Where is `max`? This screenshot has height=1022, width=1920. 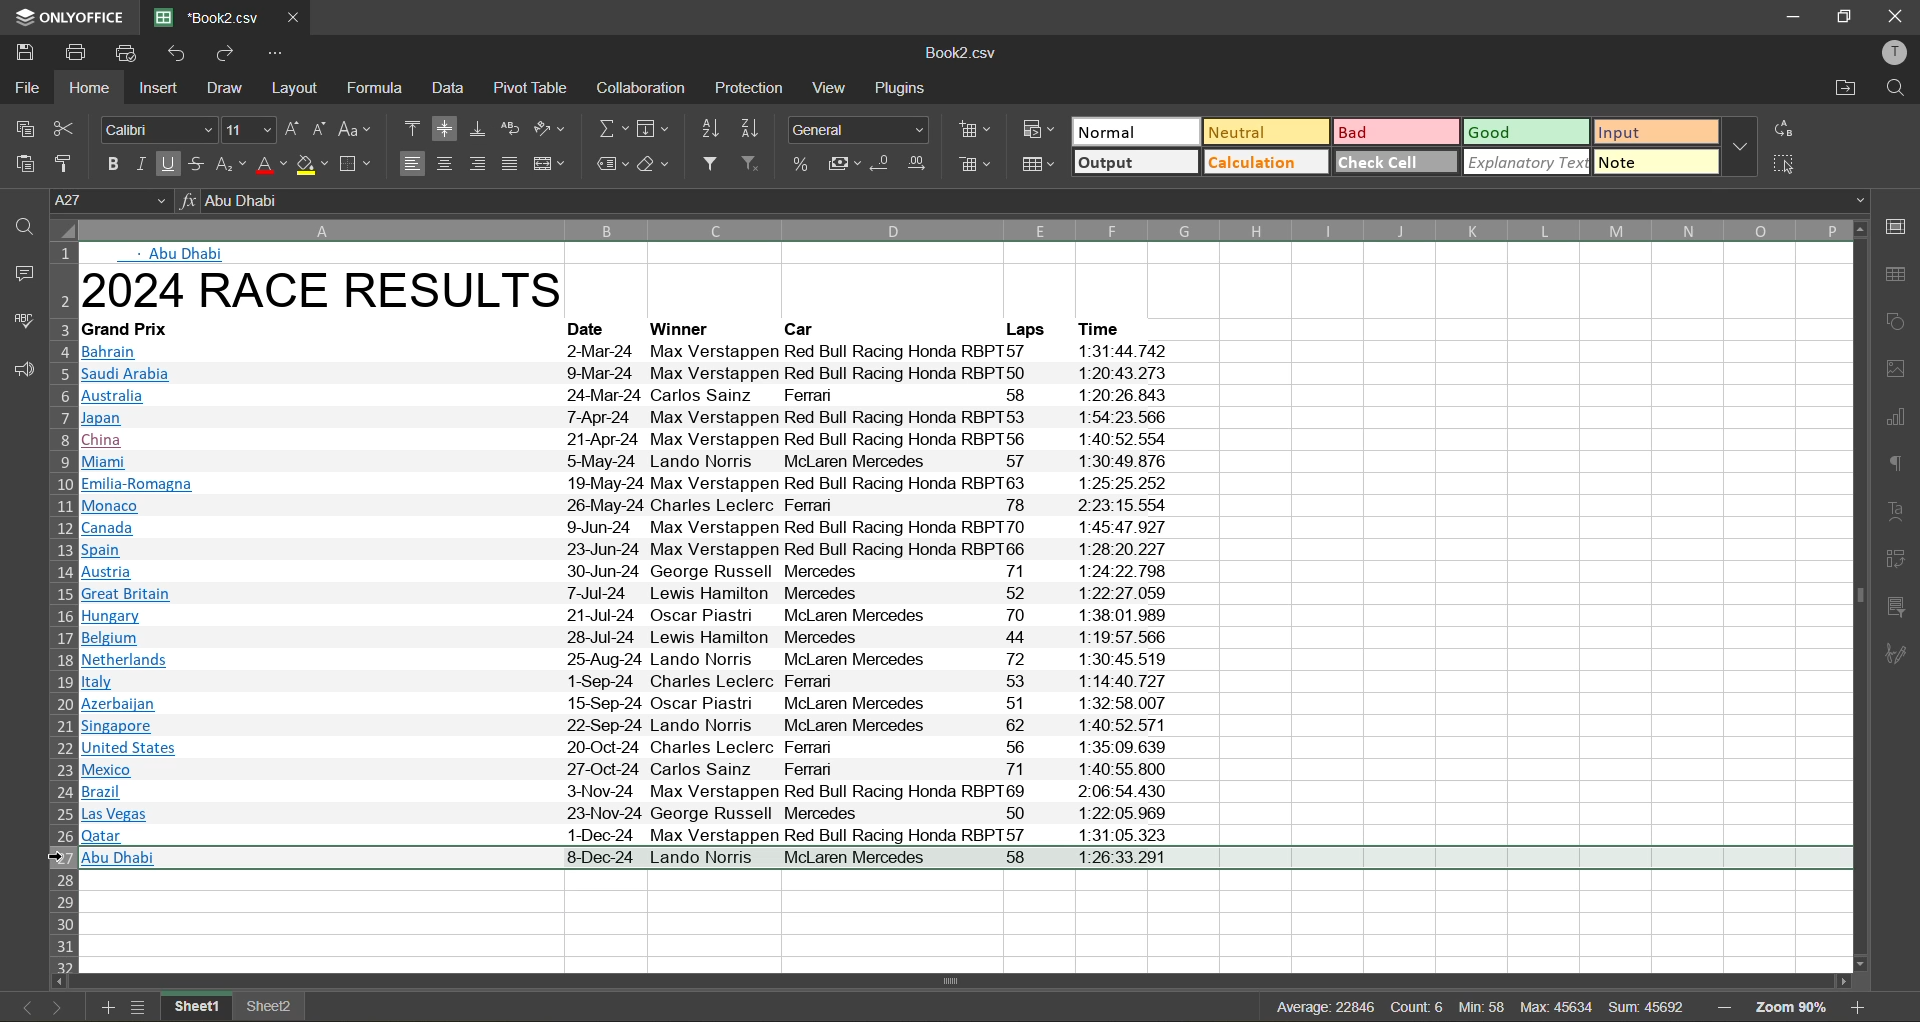
max is located at coordinates (1554, 1007).